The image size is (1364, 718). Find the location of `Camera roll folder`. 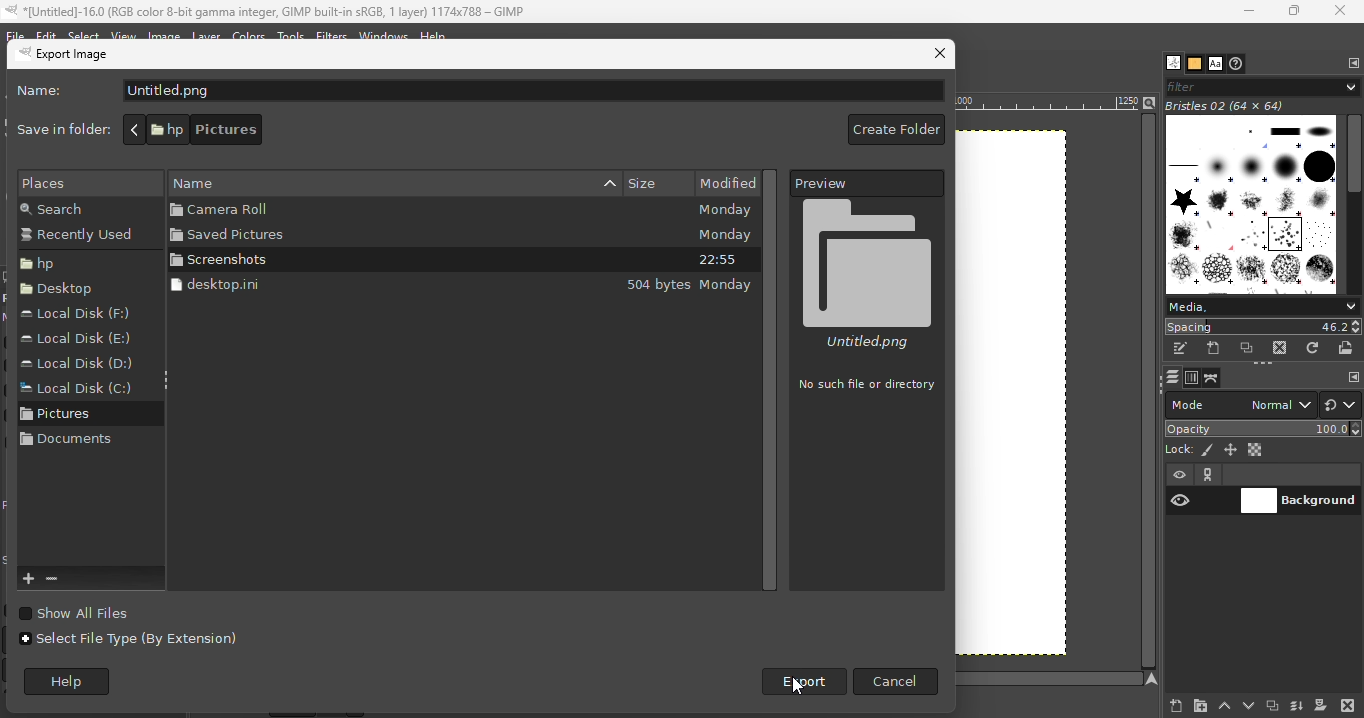

Camera roll folder is located at coordinates (352, 210).